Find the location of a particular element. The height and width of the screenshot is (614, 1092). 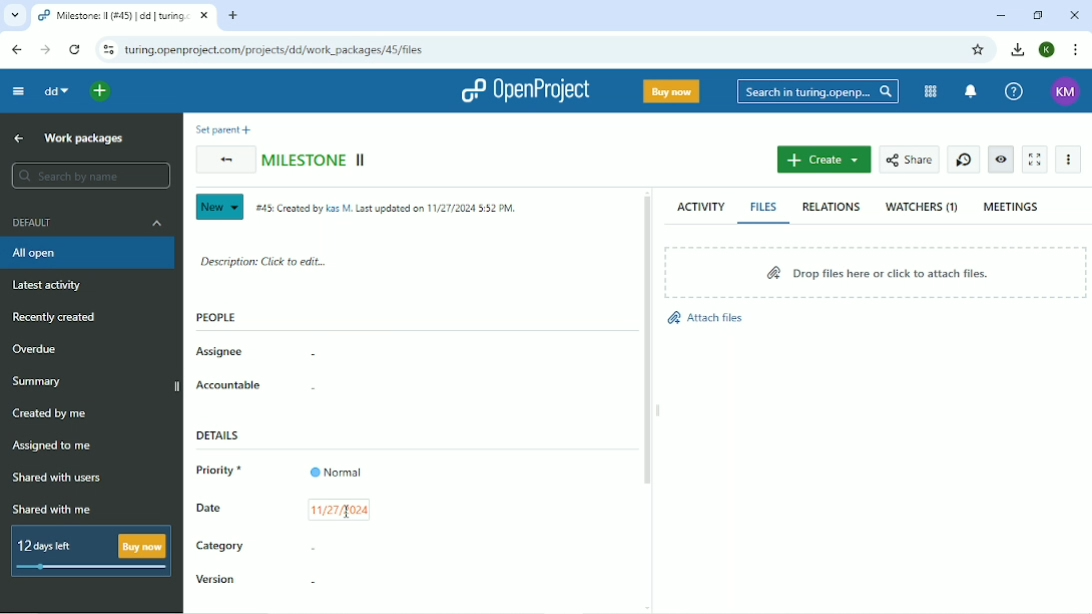

Drop files here or click to attach files is located at coordinates (873, 271).